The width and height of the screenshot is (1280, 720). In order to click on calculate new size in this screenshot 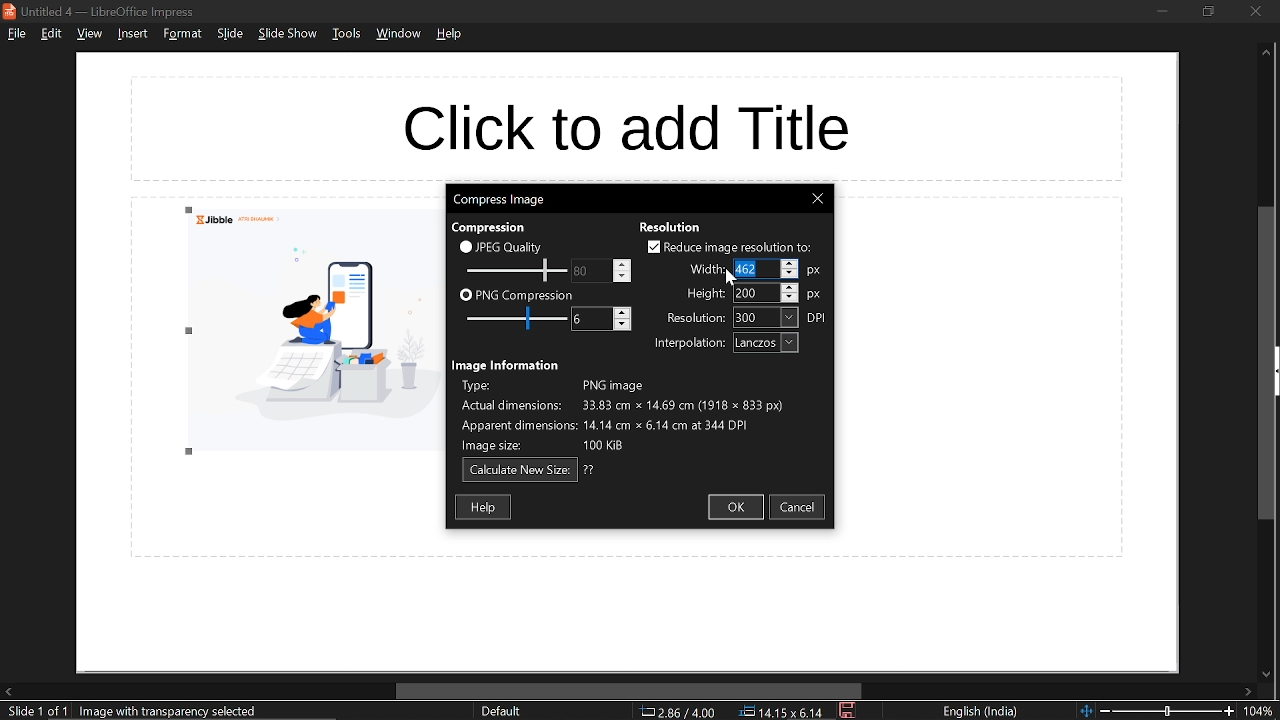, I will do `click(520, 471)`.